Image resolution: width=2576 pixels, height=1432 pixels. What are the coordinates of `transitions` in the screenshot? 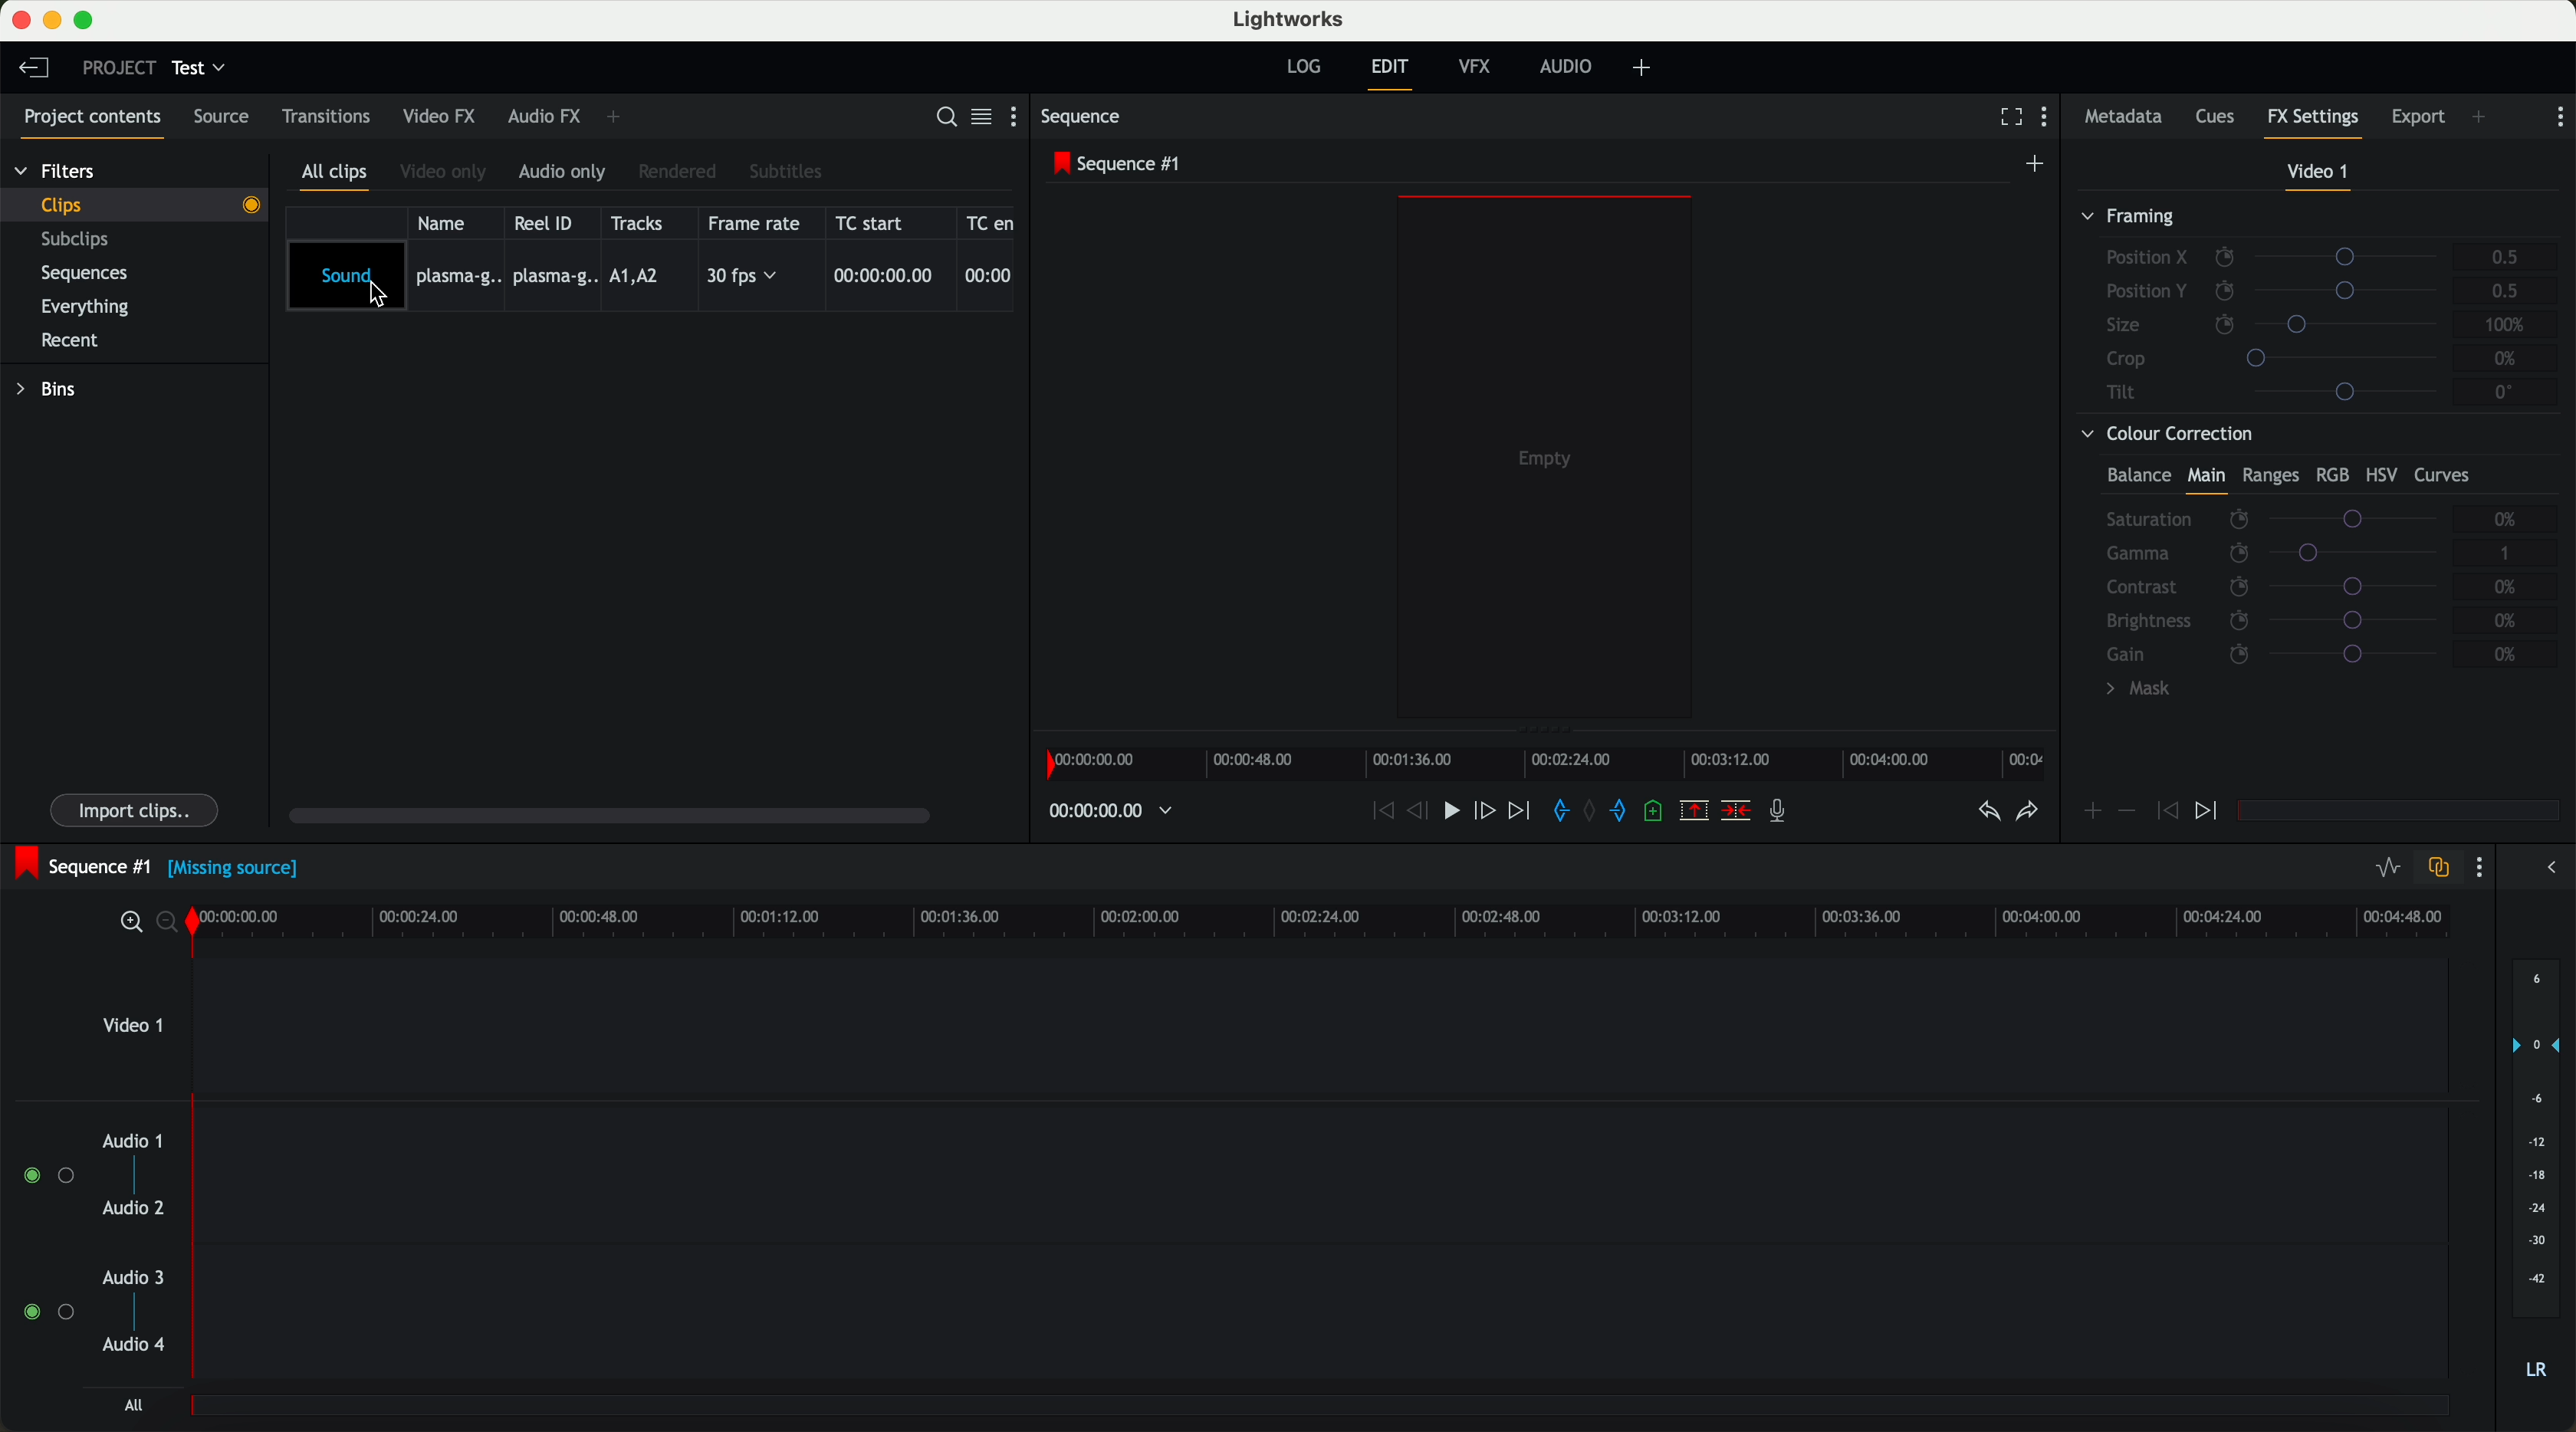 It's located at (327, 120).